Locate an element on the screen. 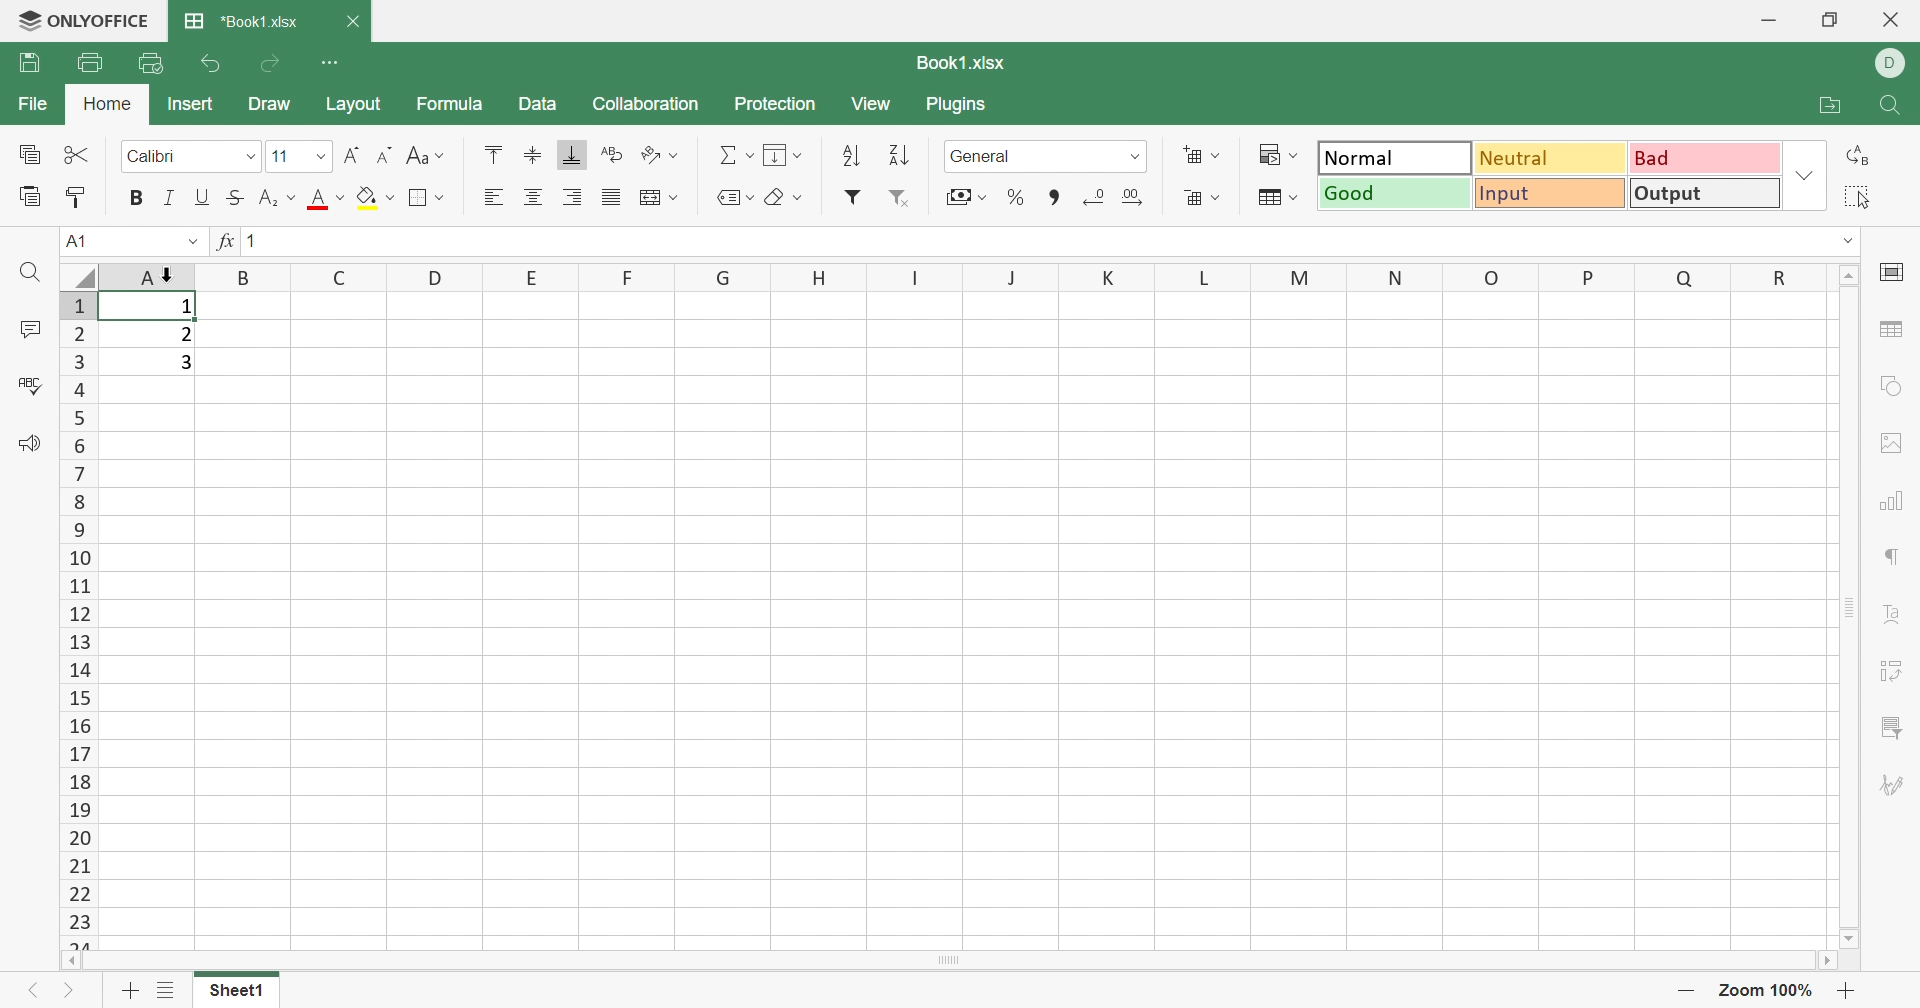 This screenshot has height=1008, width=1920. Align right is located at coordinates (576, 197).